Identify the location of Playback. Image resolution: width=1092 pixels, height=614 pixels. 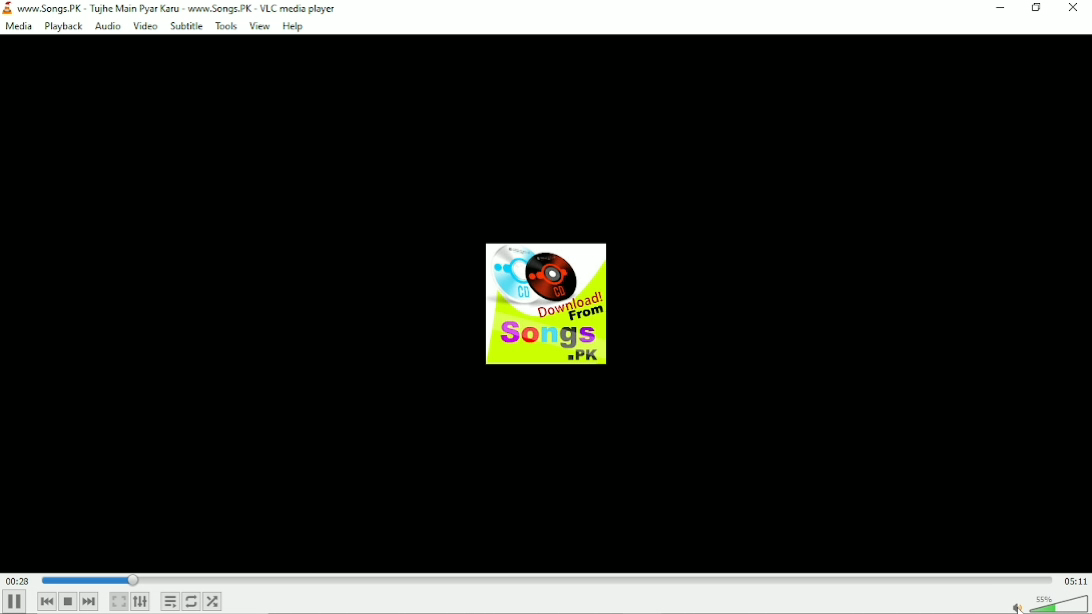
(62, 26).